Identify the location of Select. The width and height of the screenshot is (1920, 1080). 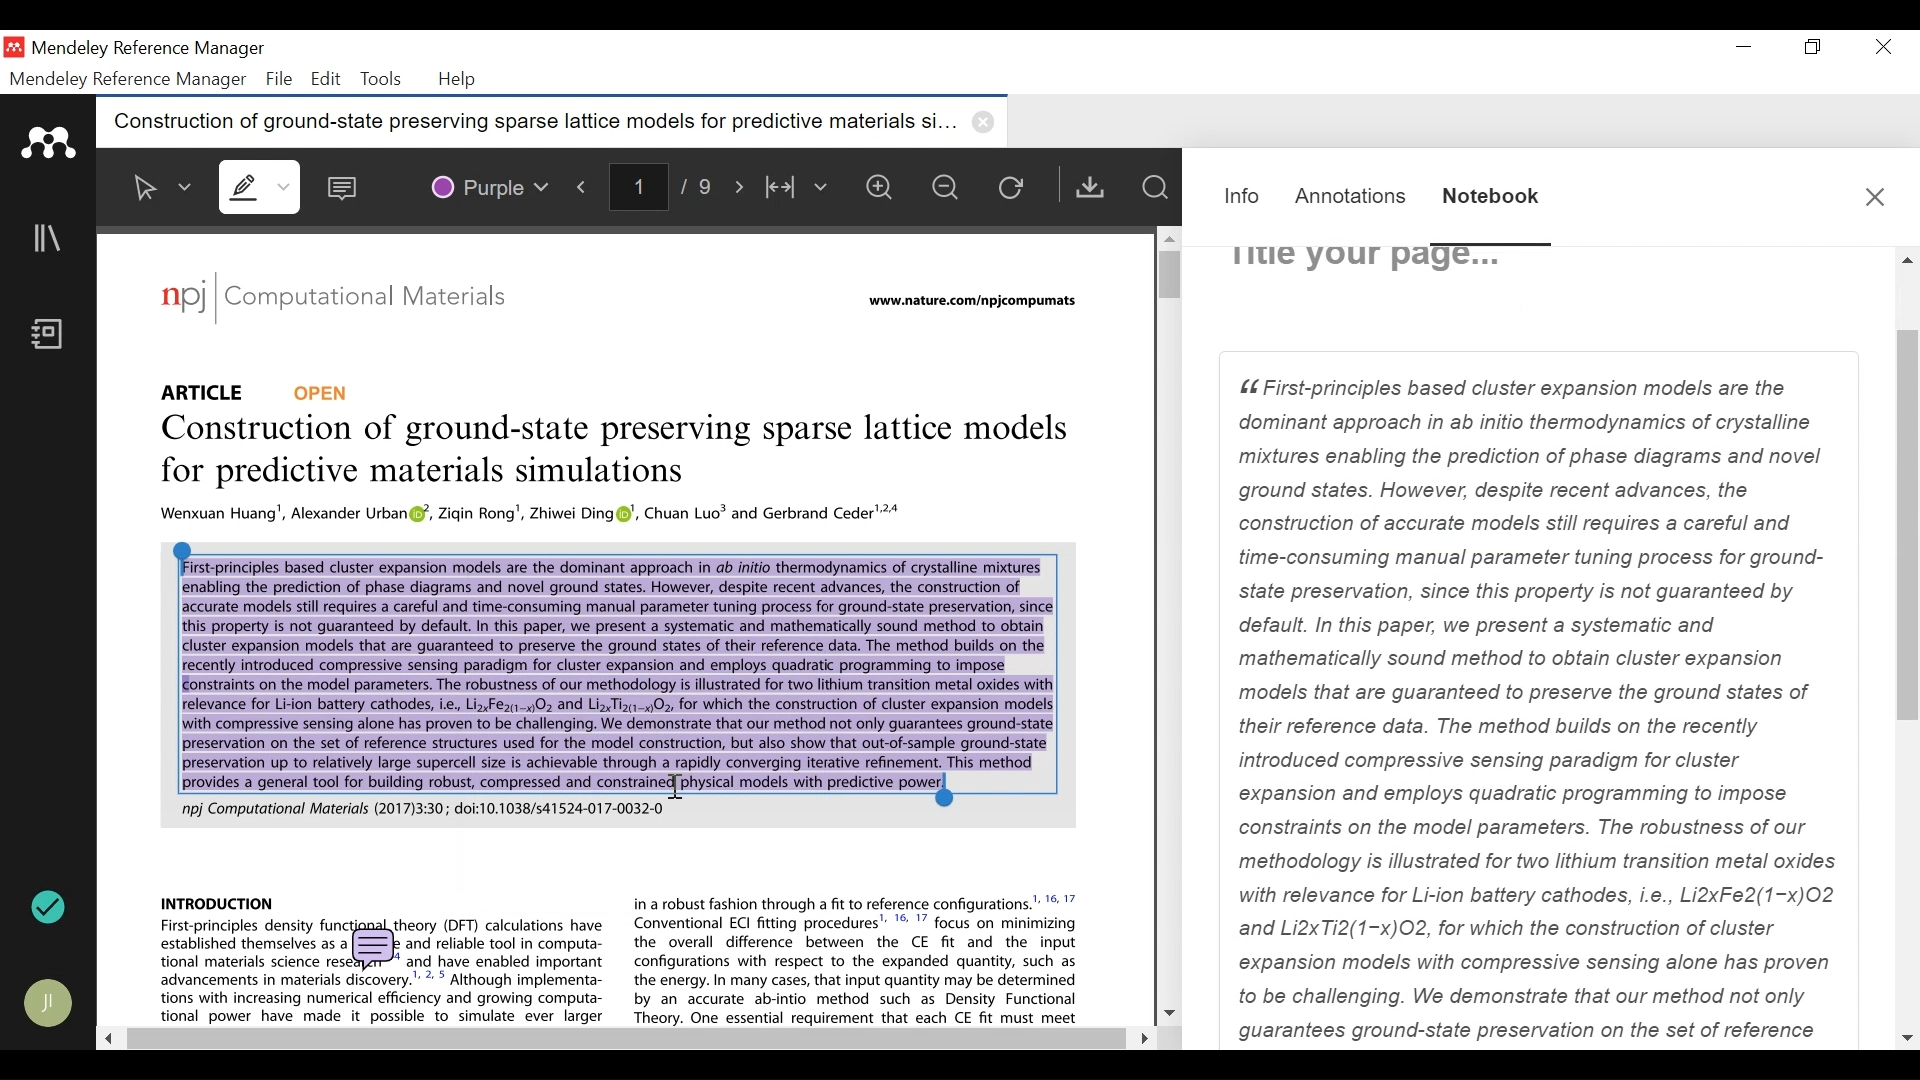
(163, 187).